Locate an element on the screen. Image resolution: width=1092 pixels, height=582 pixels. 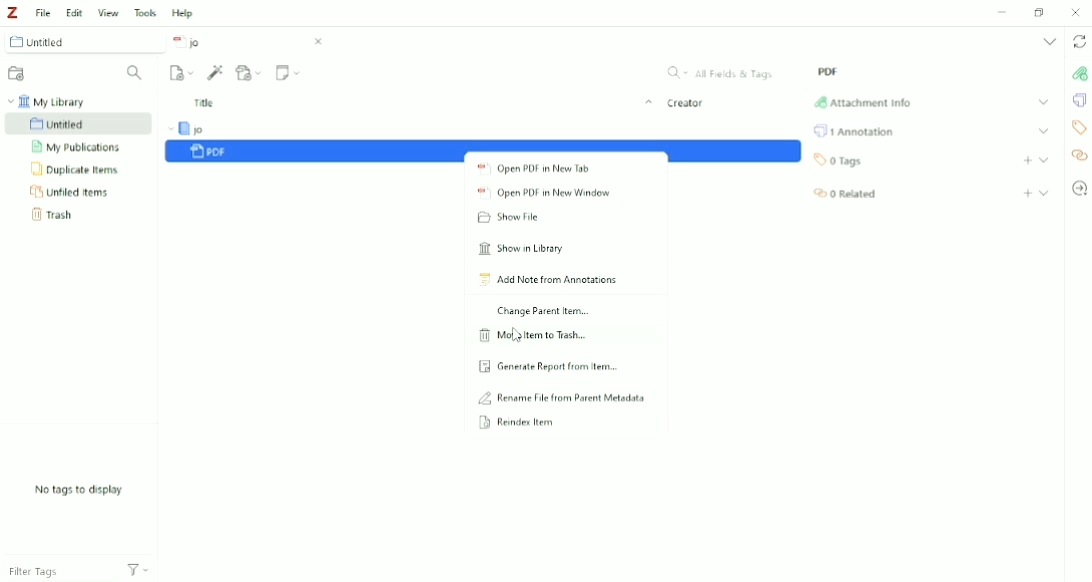
File is located at coordinates (44, 11).